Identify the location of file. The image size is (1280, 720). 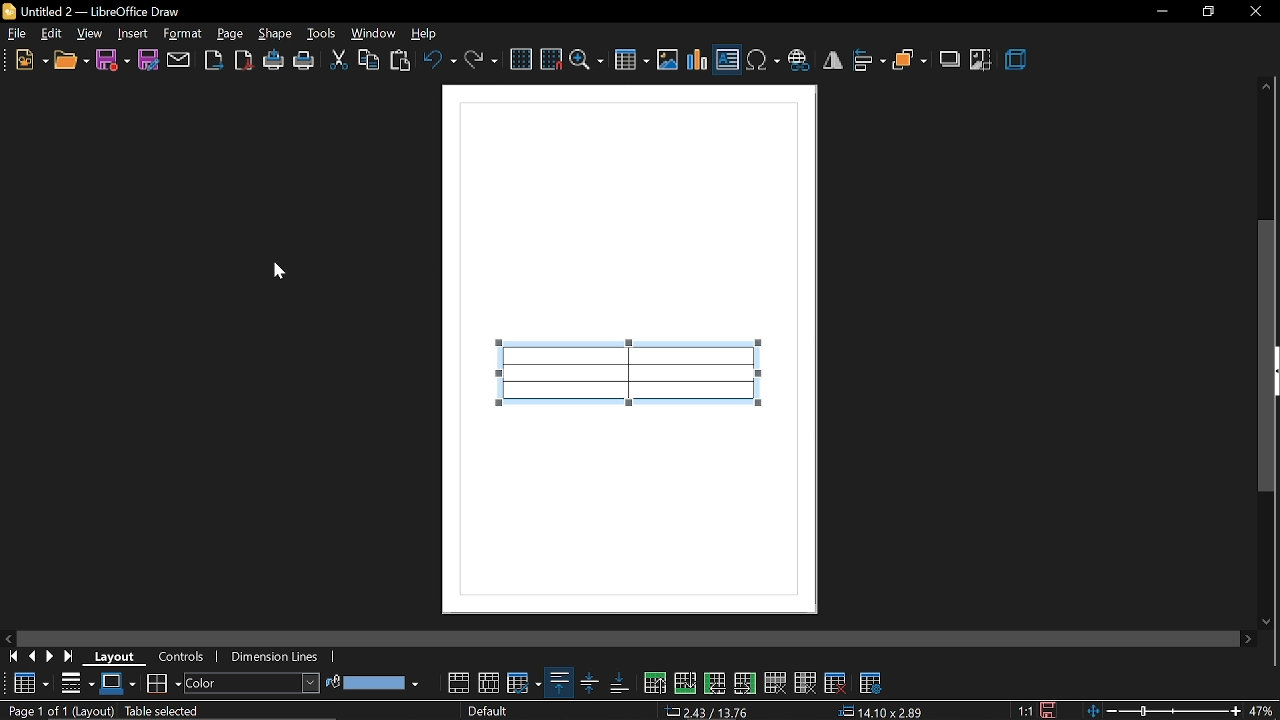
(16, 34).